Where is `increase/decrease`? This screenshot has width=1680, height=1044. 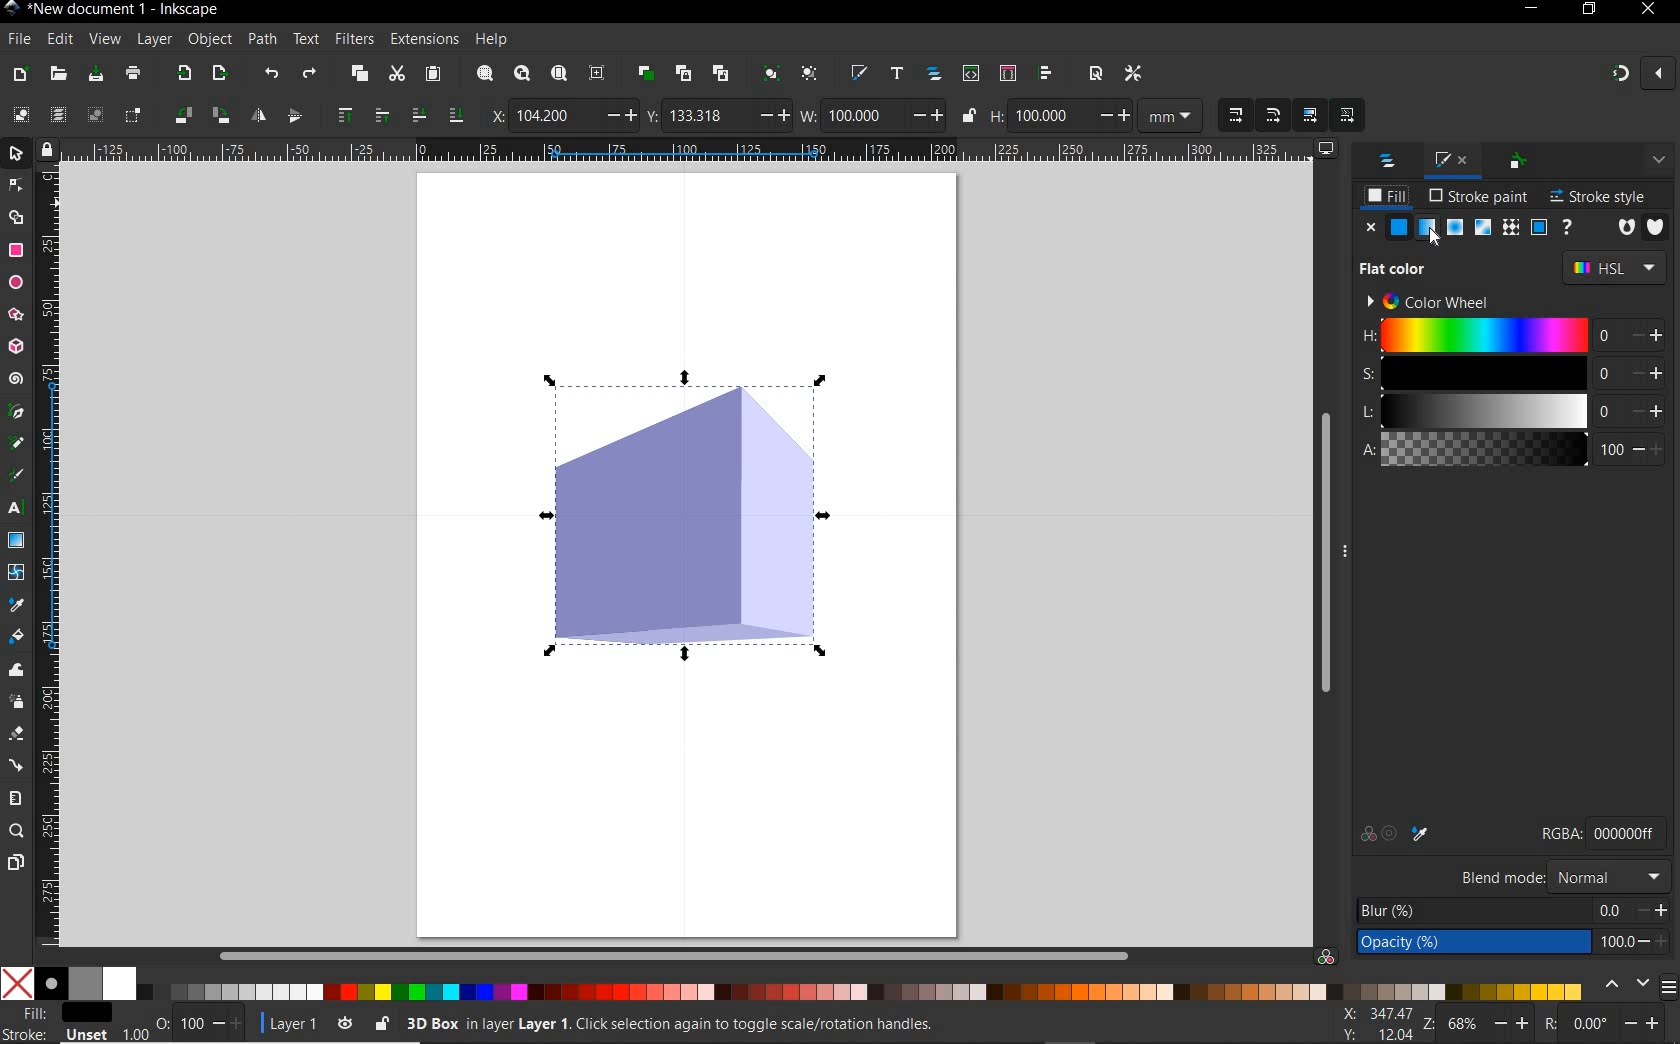
increase/decrease is located at coordinates (772, 116).